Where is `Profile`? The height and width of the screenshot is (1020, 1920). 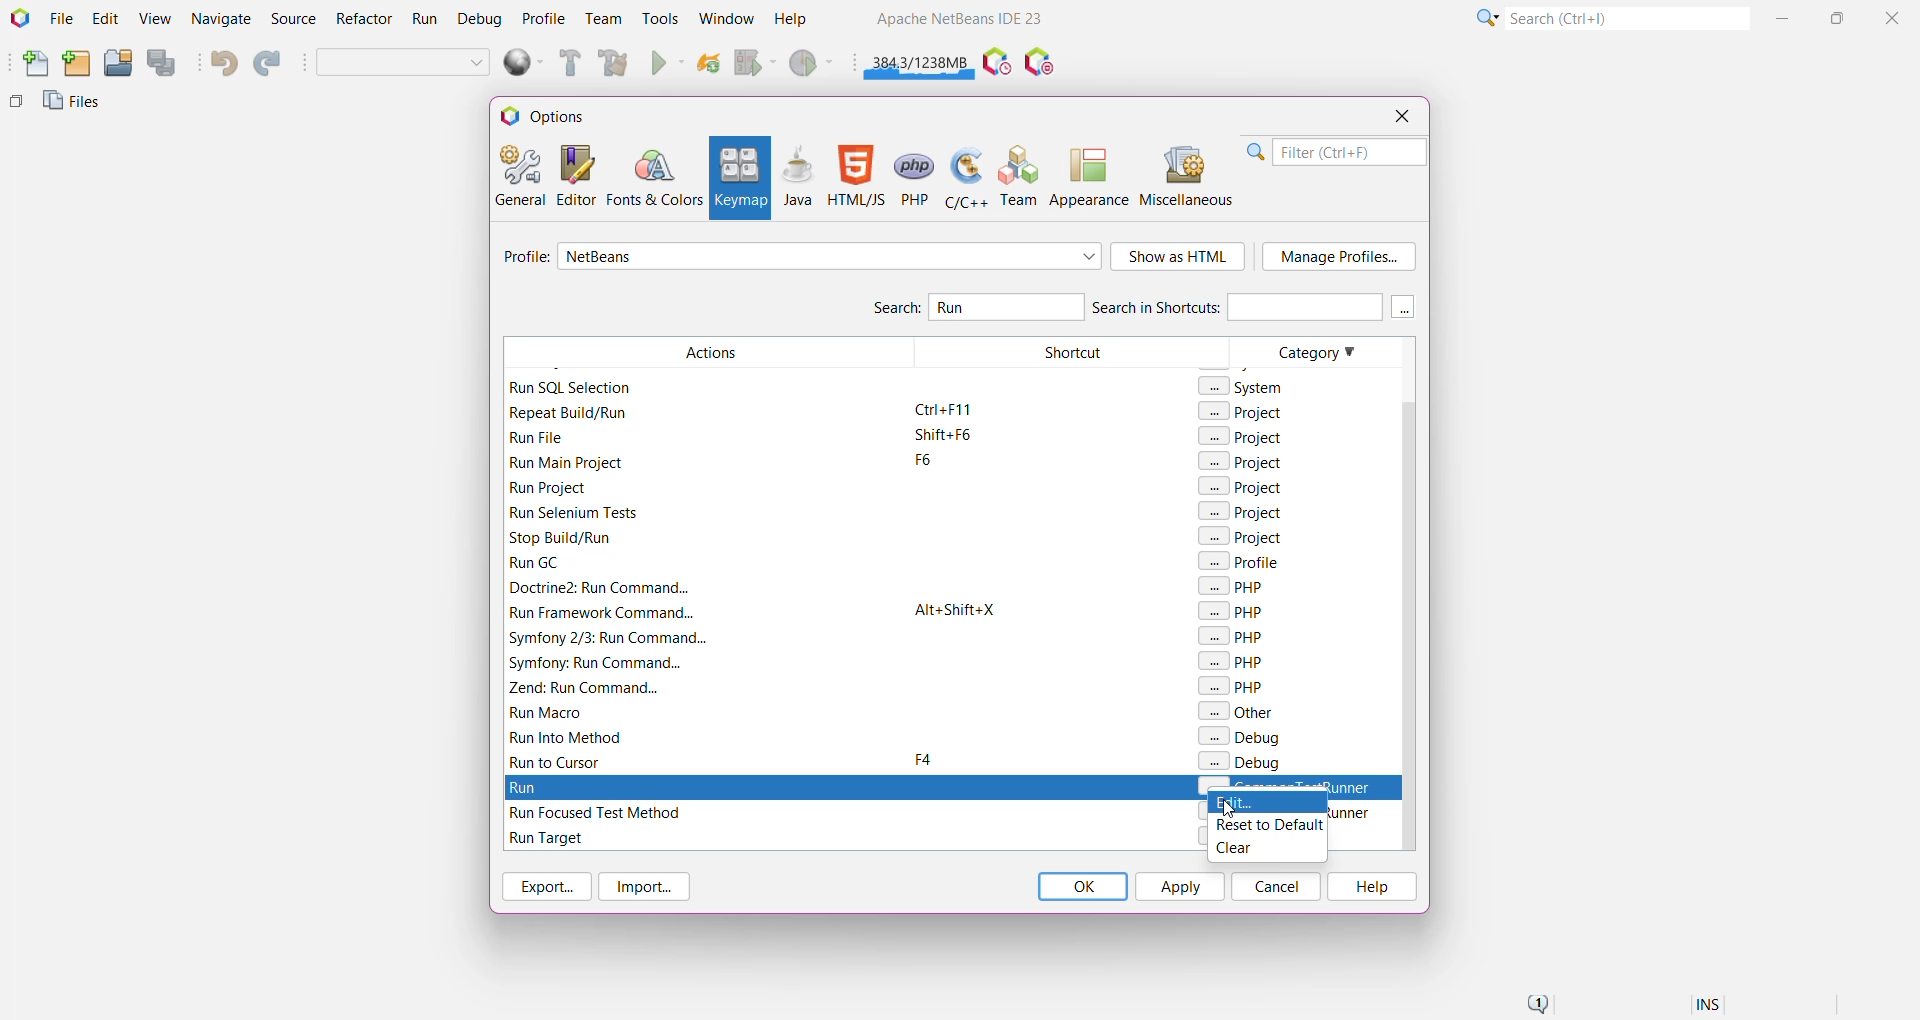 Profile is located at coordinates (544, 18).